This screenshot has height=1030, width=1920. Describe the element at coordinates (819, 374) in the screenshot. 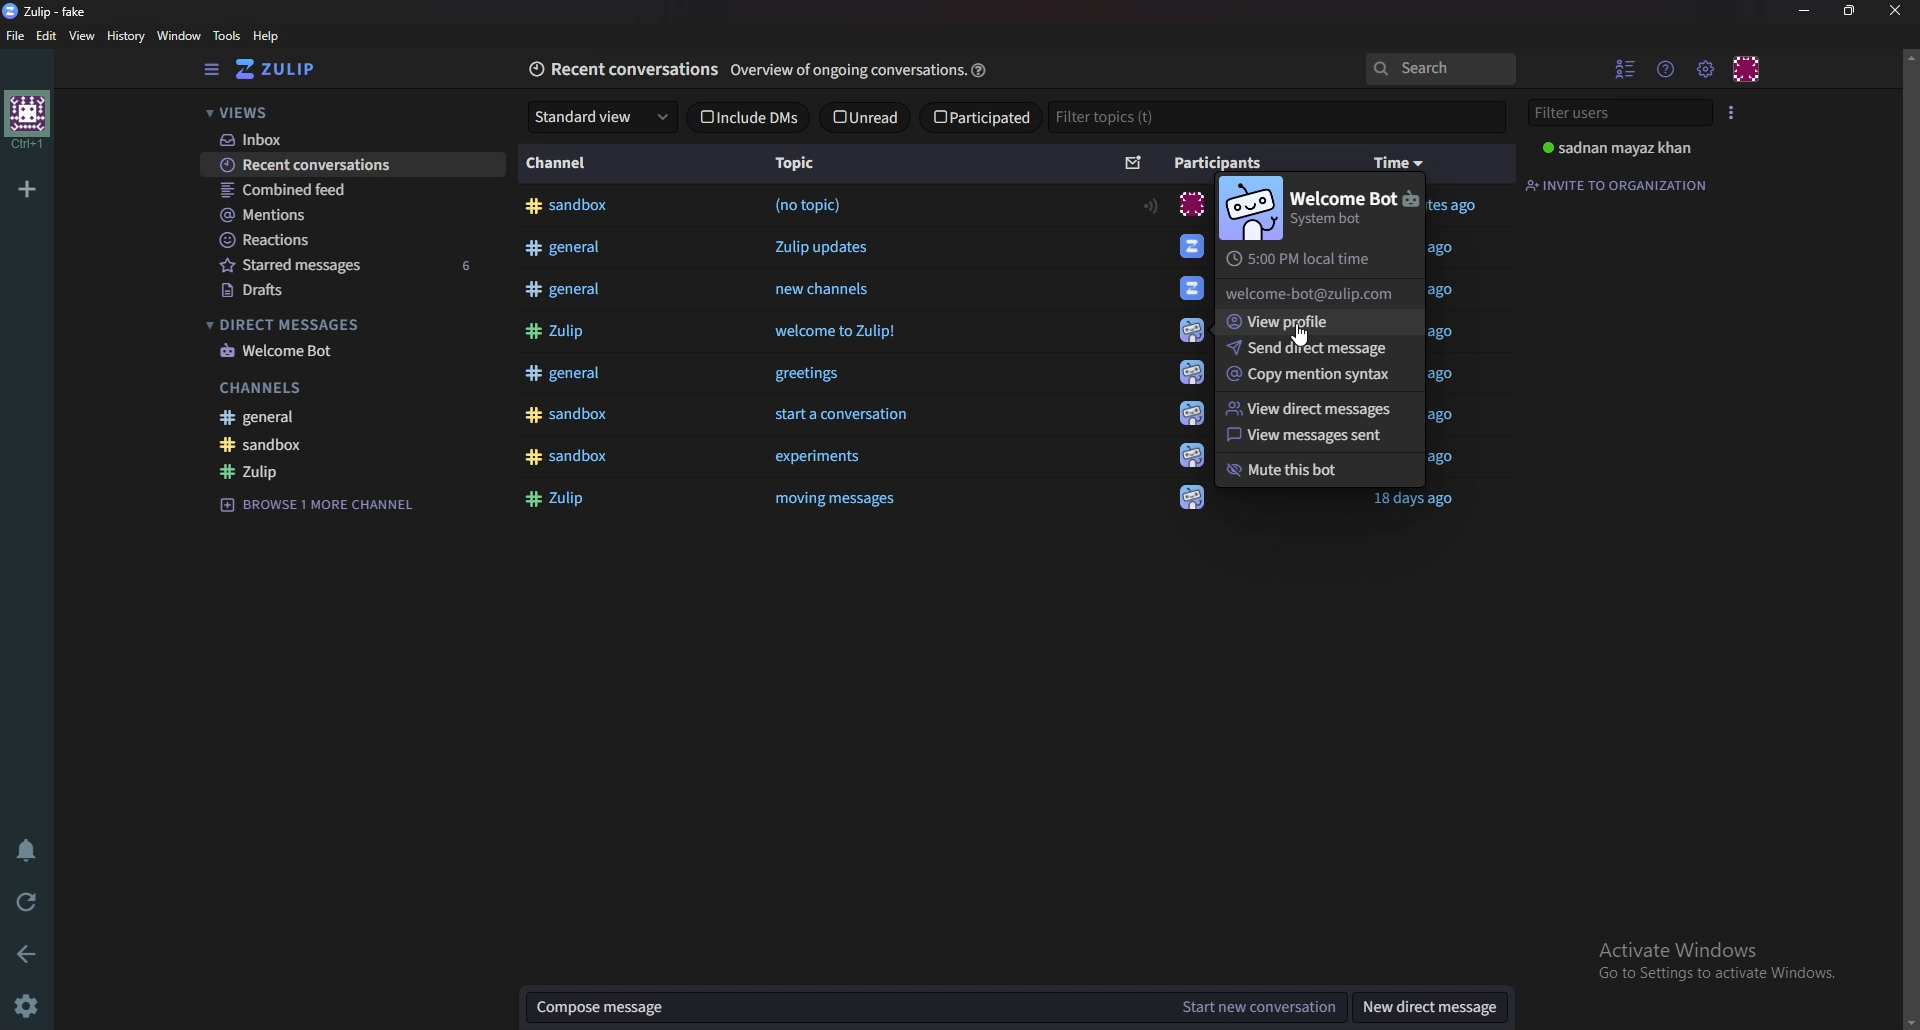

I see `greetings` at that location.